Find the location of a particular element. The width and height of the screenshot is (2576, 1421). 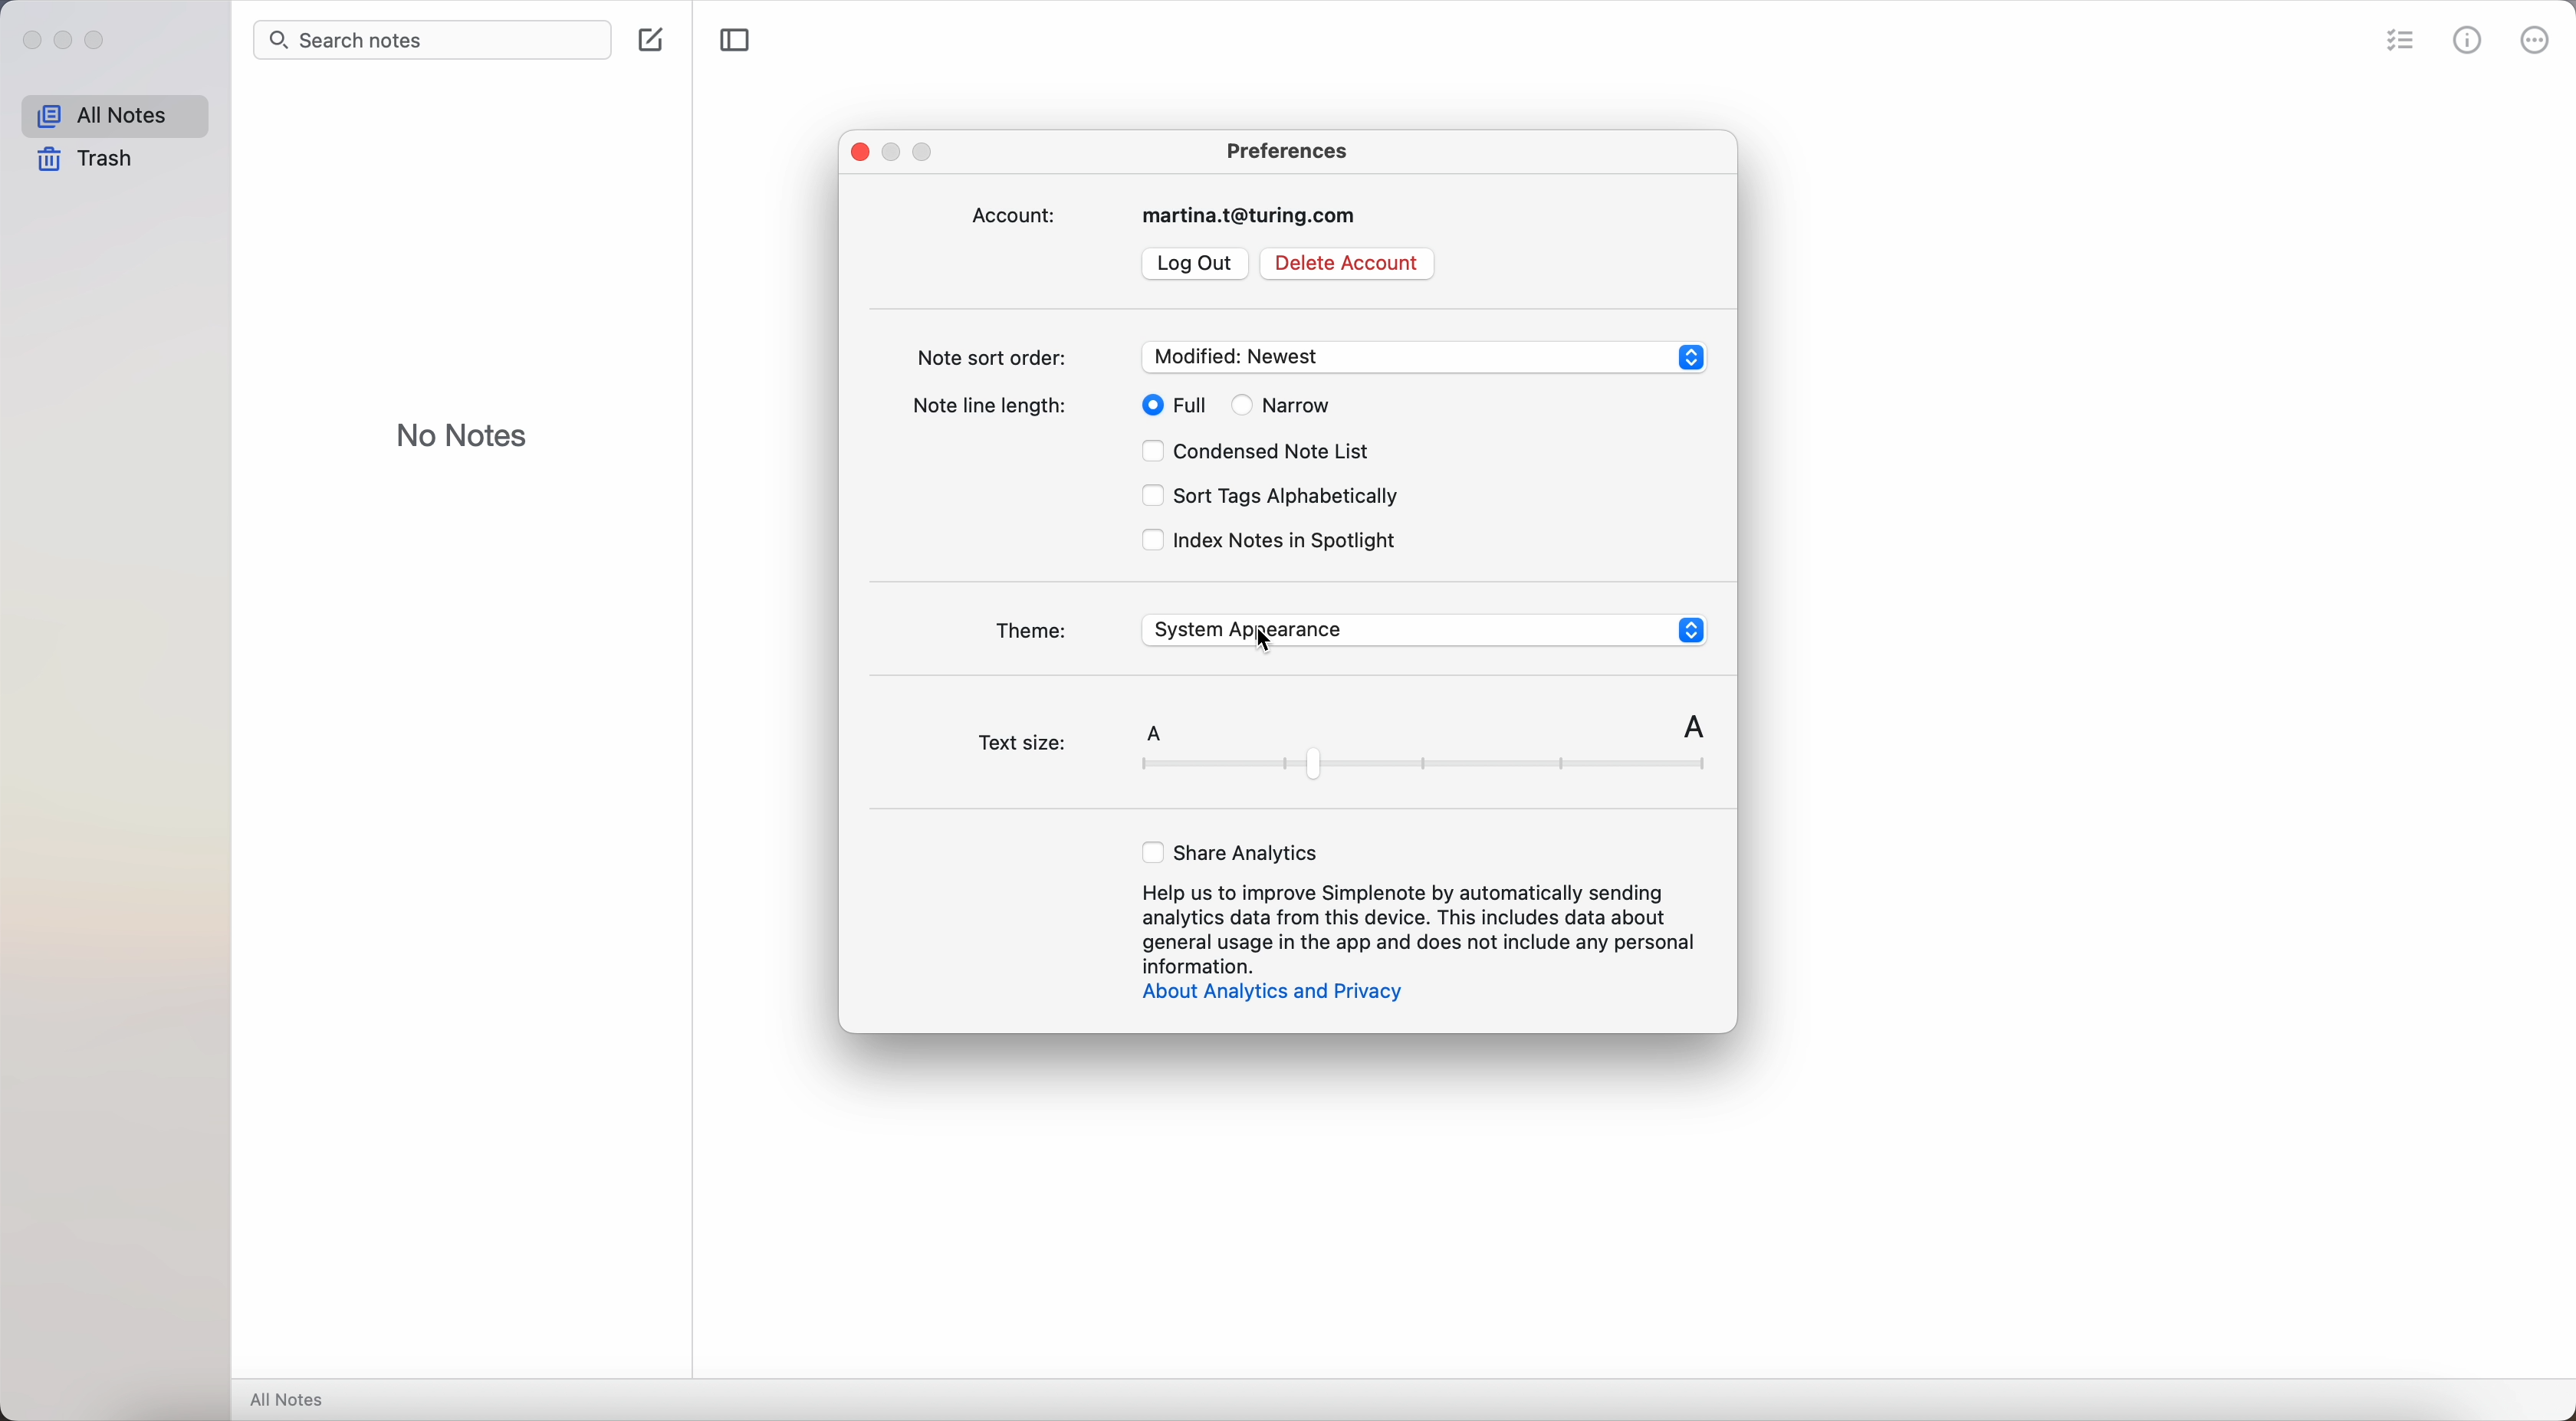

Help us to improve Simplenote by automatically sending analytics data from this device... is located at coordinates (1420, 928).